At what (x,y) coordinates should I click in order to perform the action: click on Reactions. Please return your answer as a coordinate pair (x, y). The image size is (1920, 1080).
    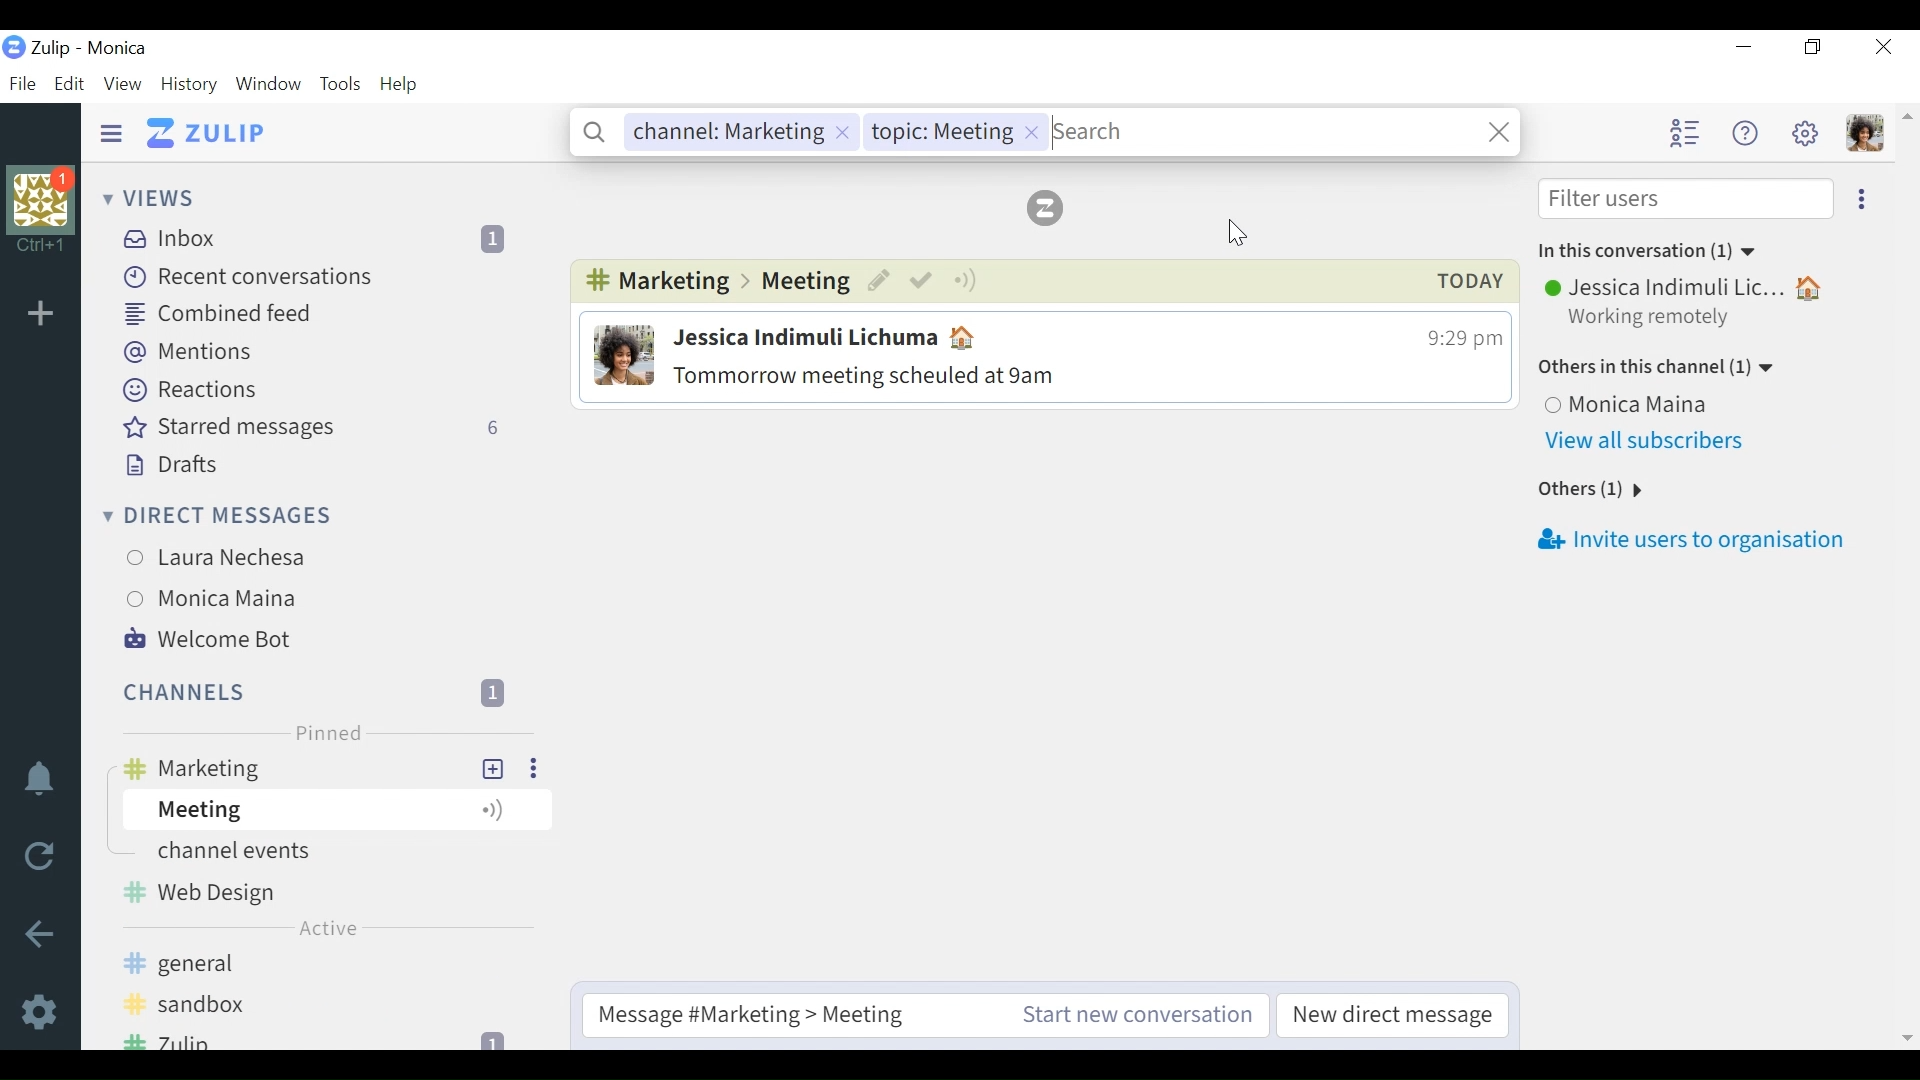
    Looking at the image, I should click on (188, 390).